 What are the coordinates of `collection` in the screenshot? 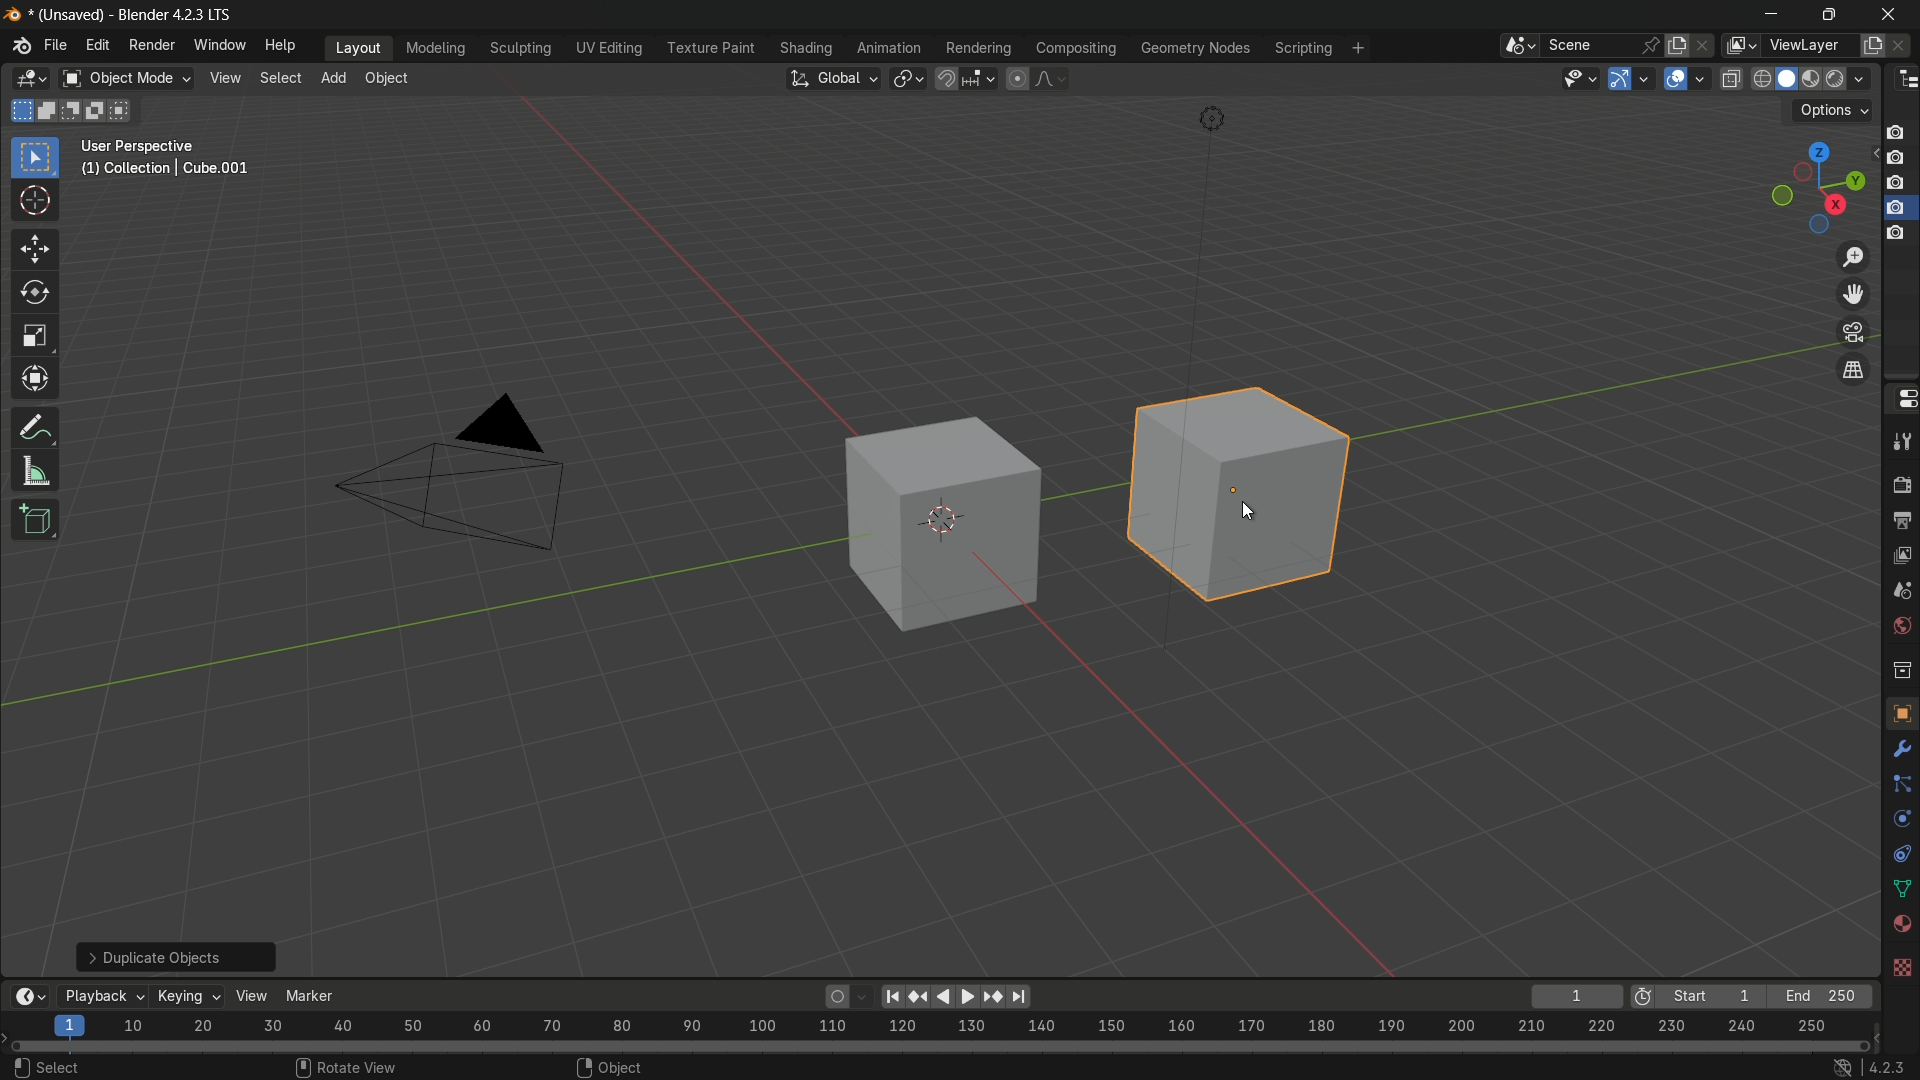 It's located at (1901, 670).